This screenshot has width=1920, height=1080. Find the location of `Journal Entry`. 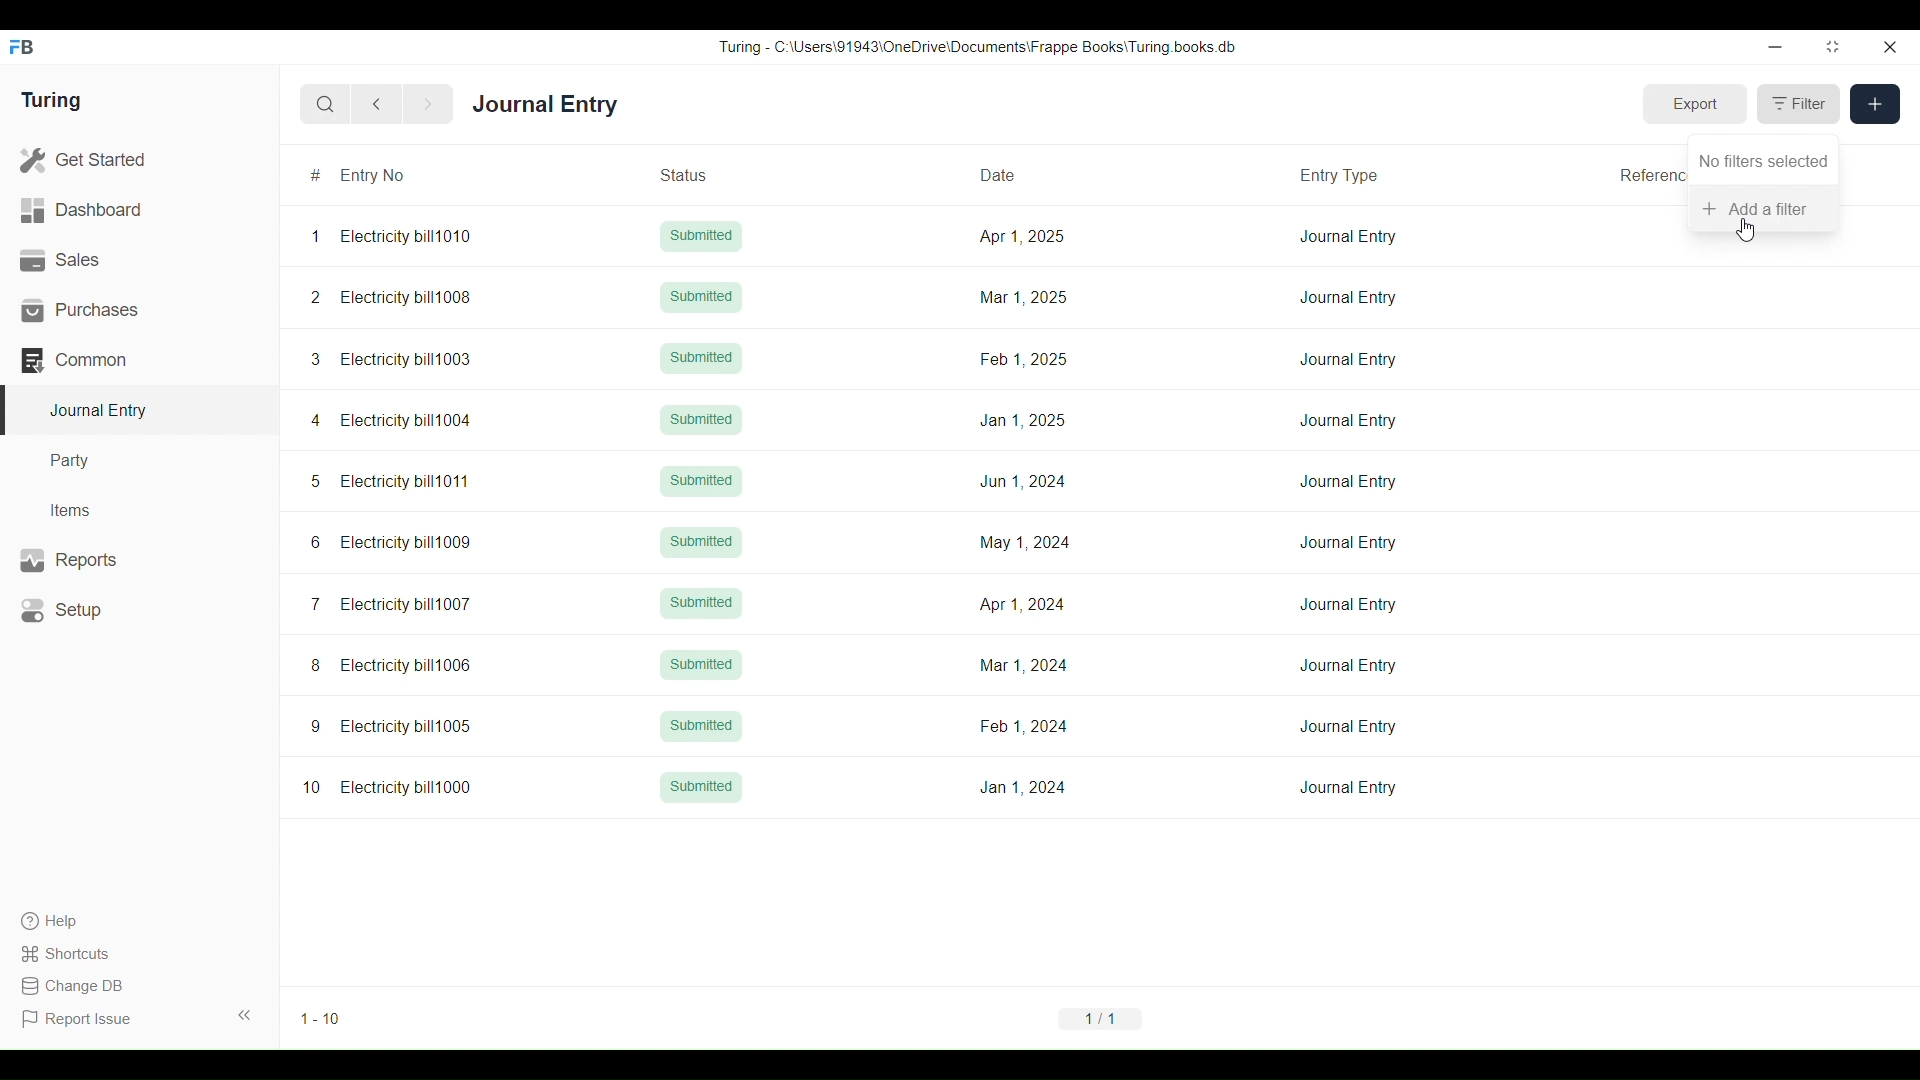

Journal Entry is located at coordinates (1348, 727).